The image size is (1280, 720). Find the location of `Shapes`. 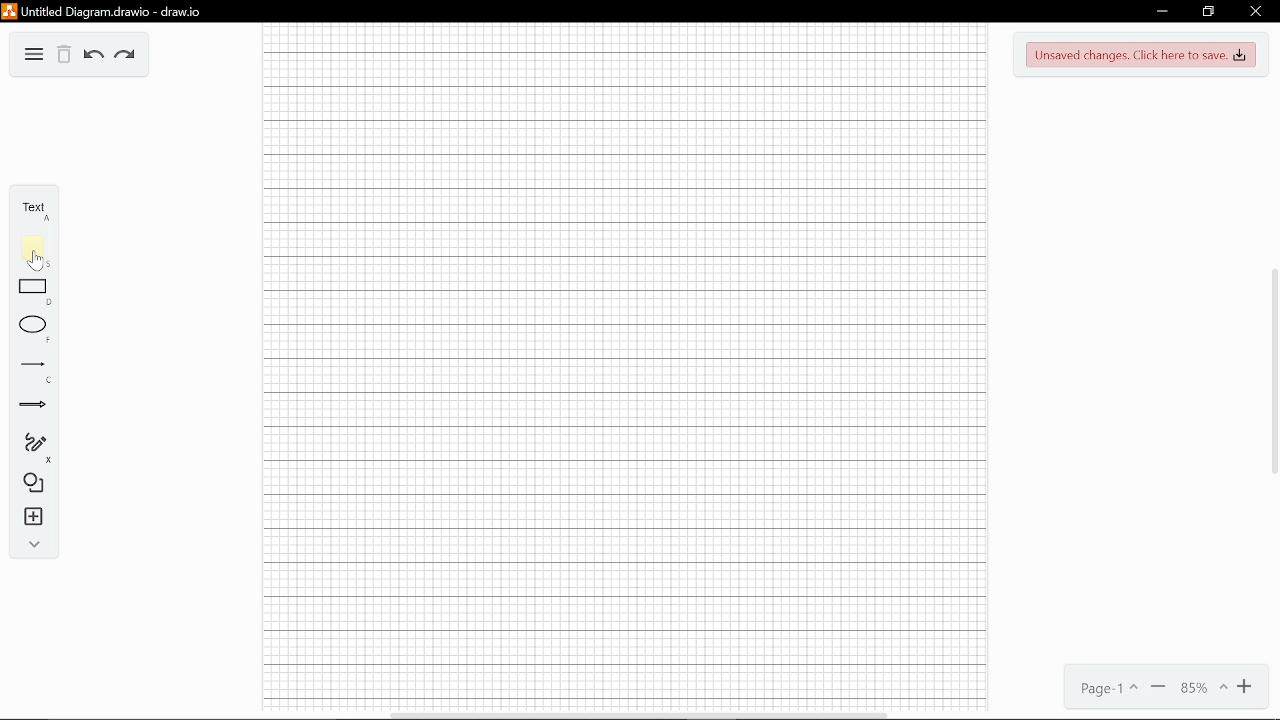

Shapes is located at coordinates (31, 483).